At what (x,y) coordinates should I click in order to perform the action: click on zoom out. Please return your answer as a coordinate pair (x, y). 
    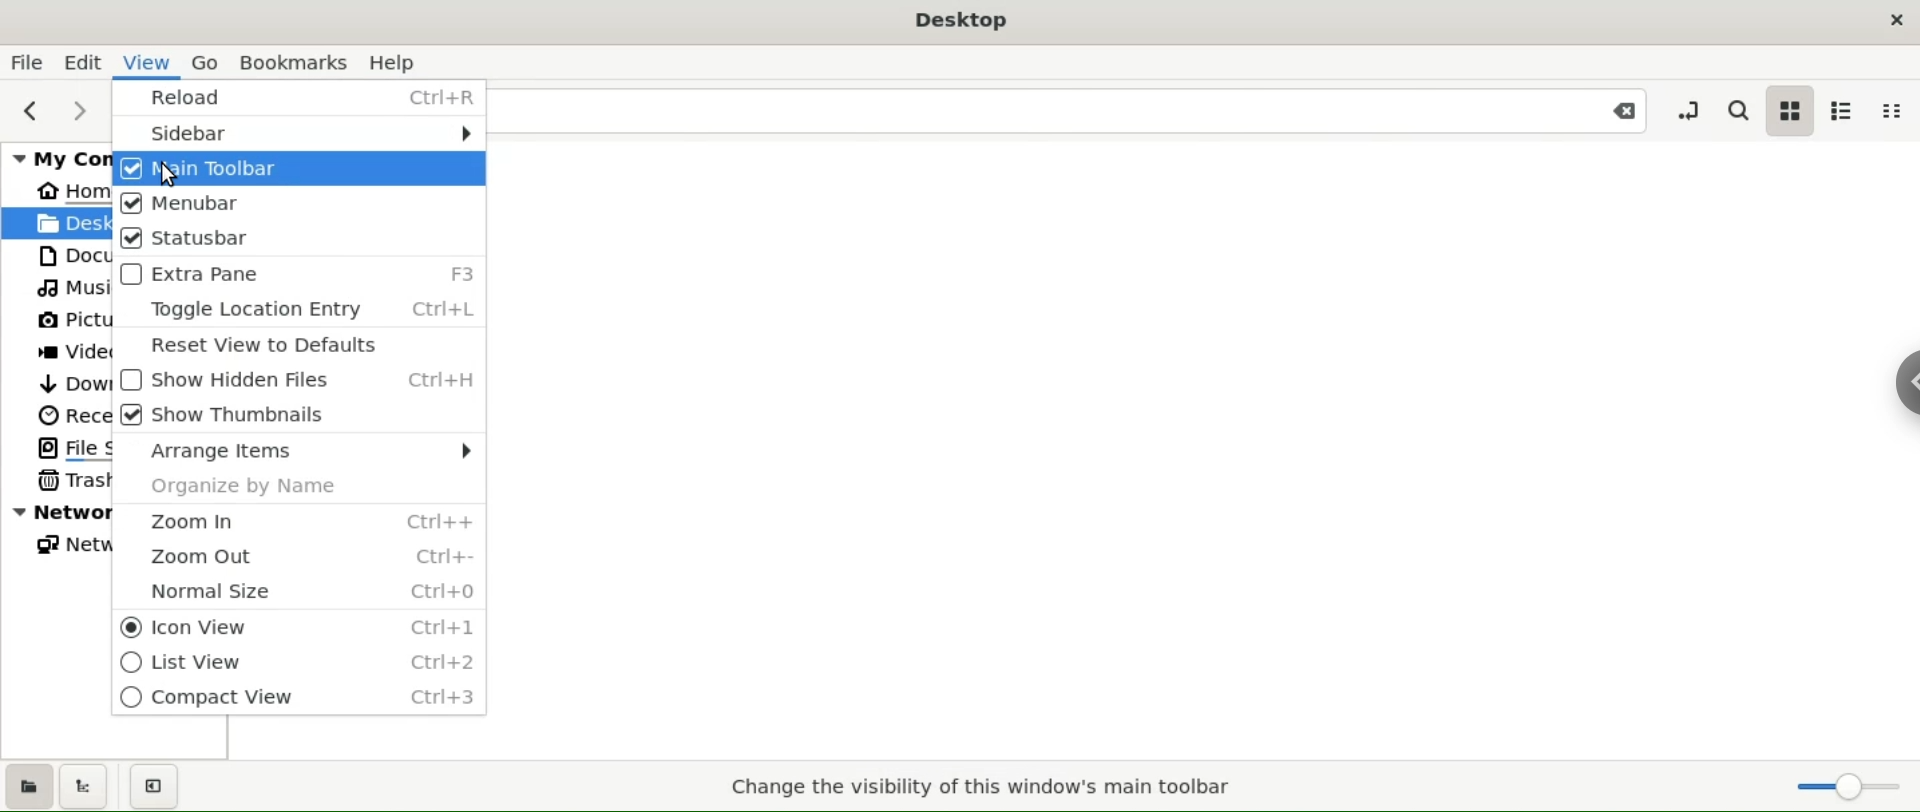
    Looking at the image, I should click on (298, 559).